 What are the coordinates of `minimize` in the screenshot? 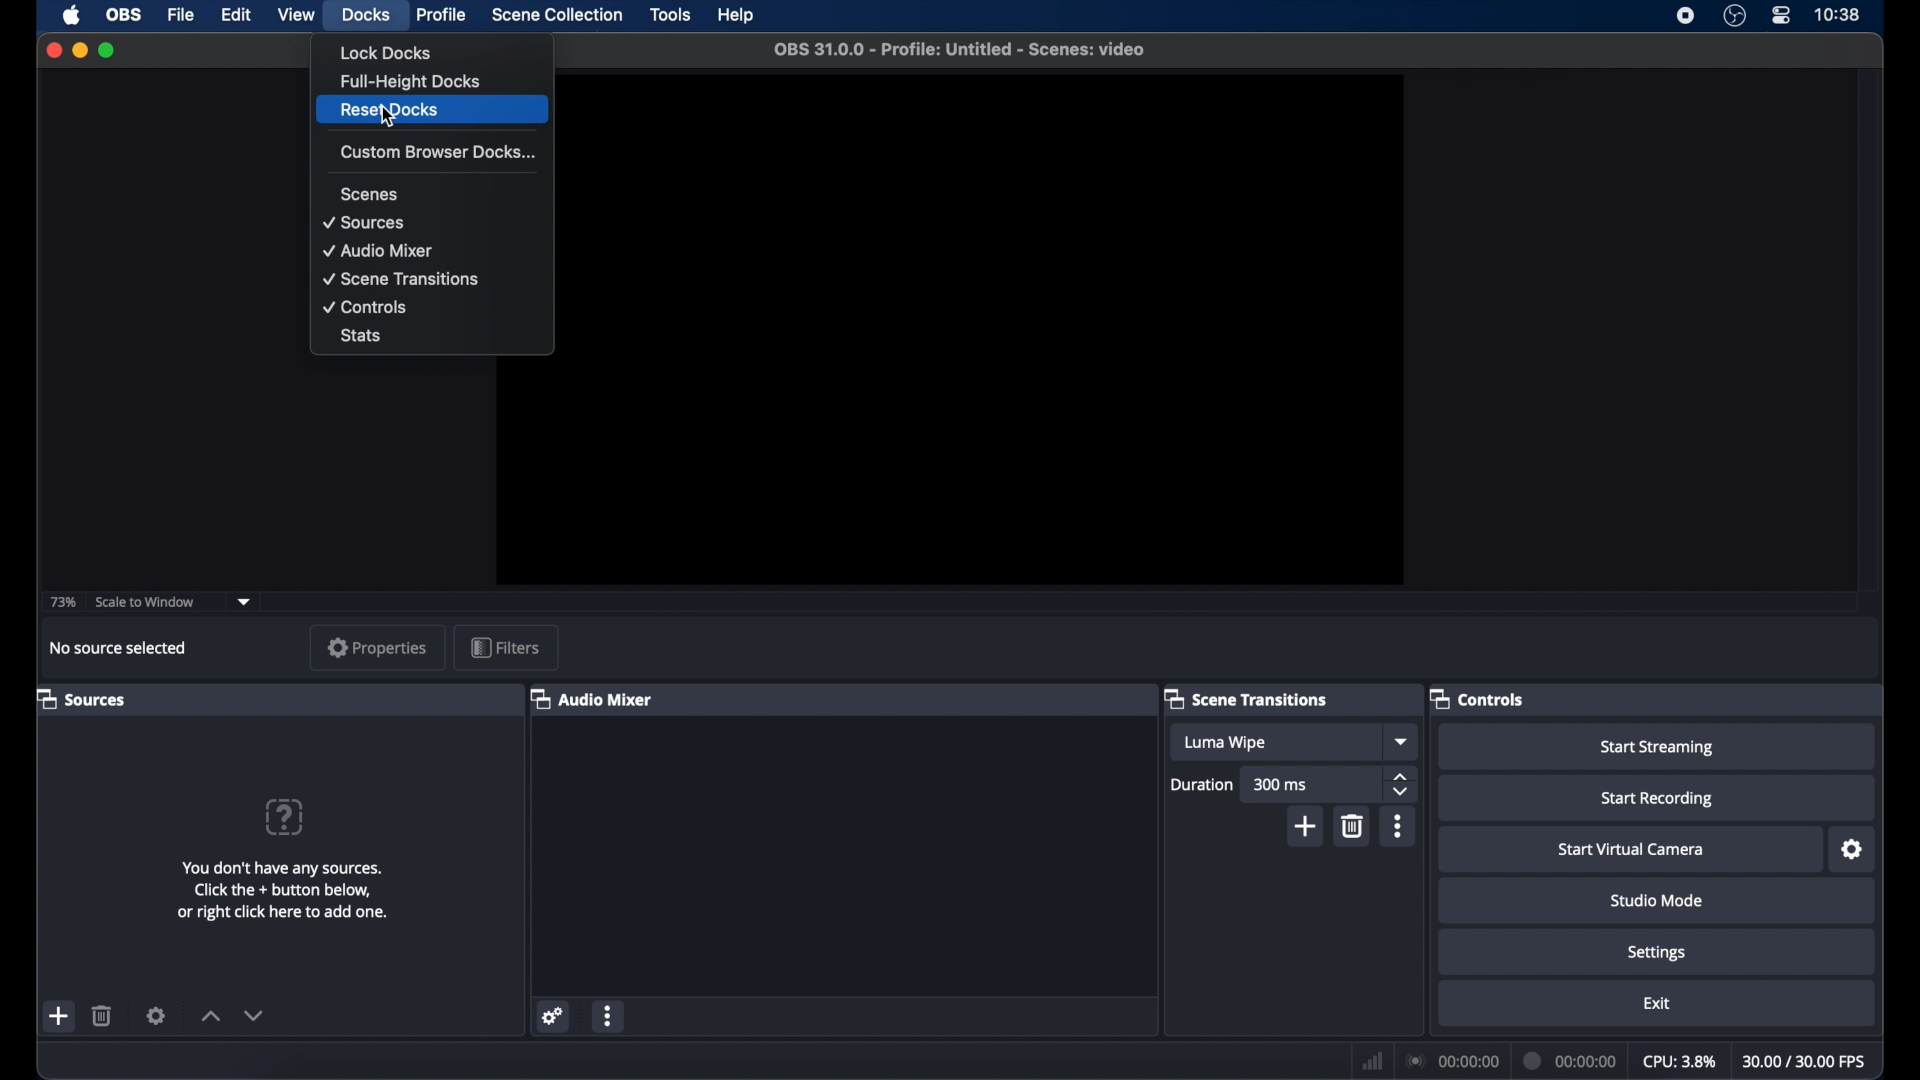 It's located at (79, 49).